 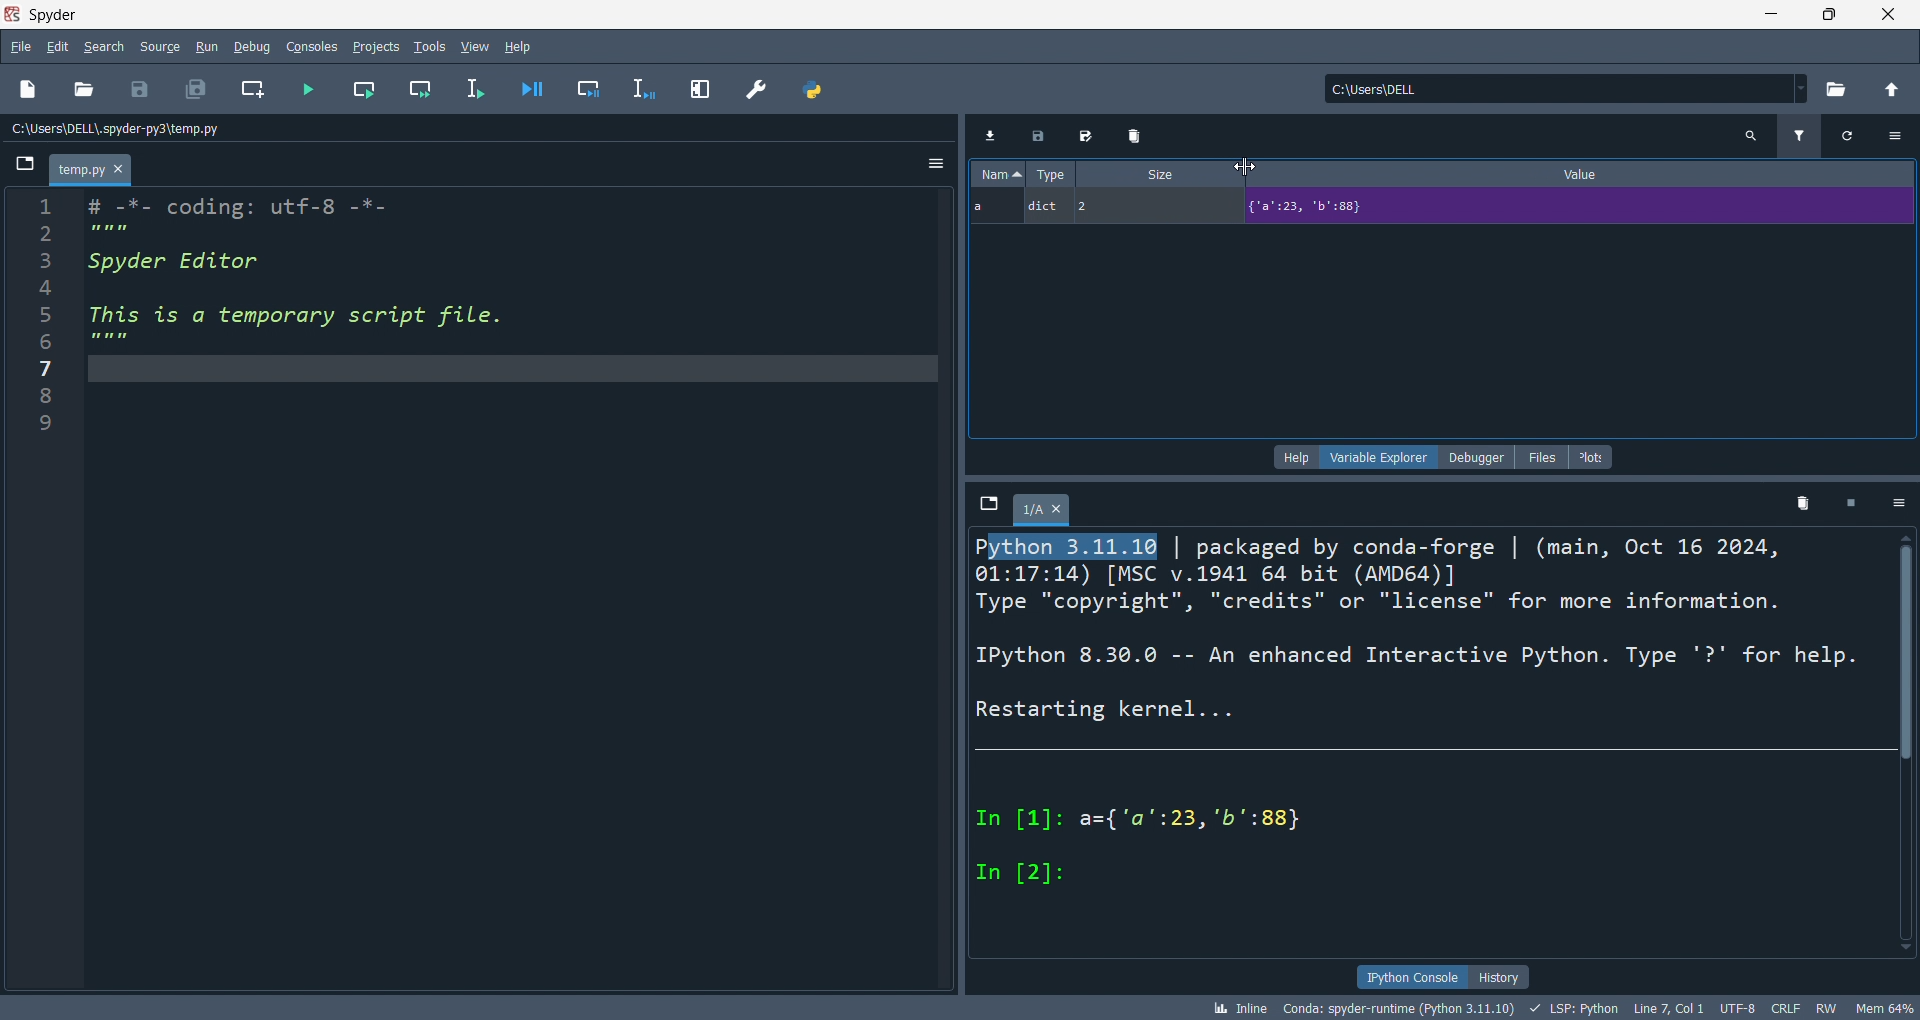 I want to click on save, so click(x=135, y=85).